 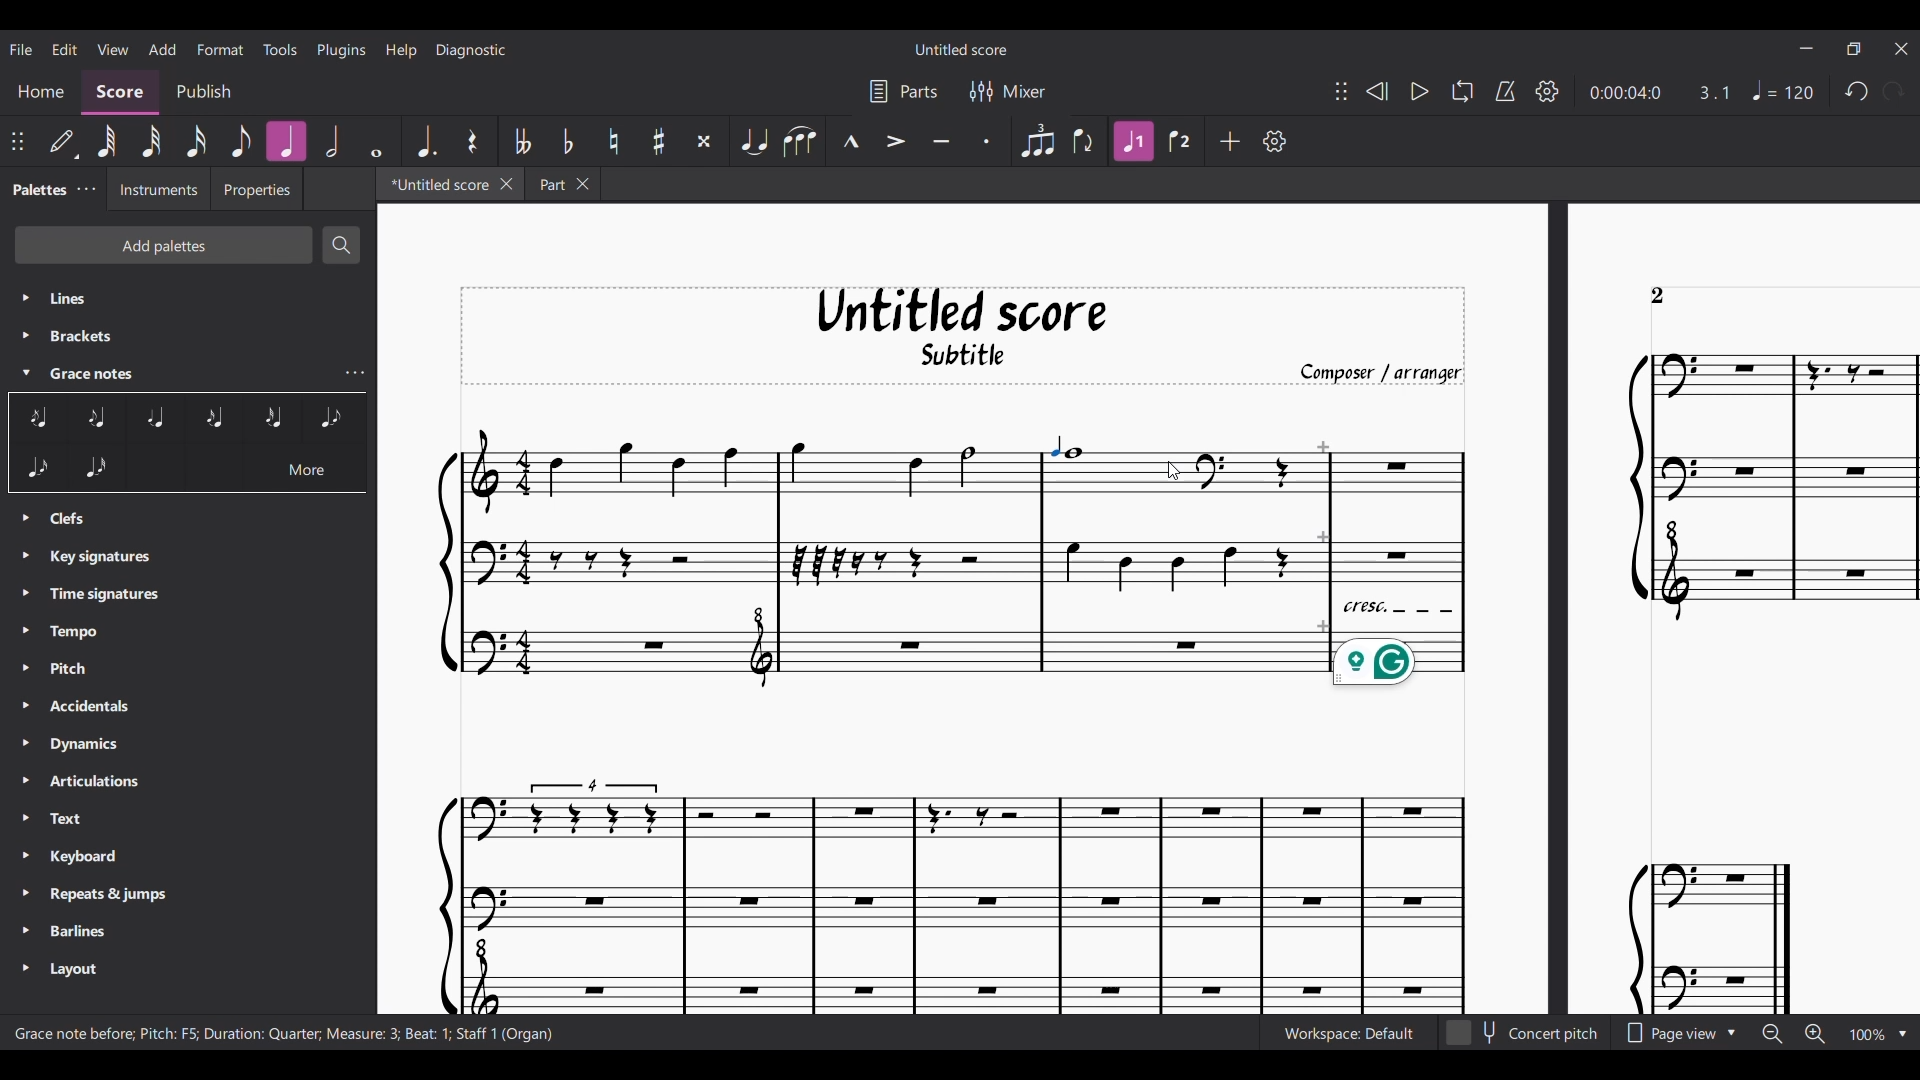 What do you see at coordinates (1853, 49) in the screenshot?
I see `Show interface in a smaller tab` at bounding box center [1853, 49].